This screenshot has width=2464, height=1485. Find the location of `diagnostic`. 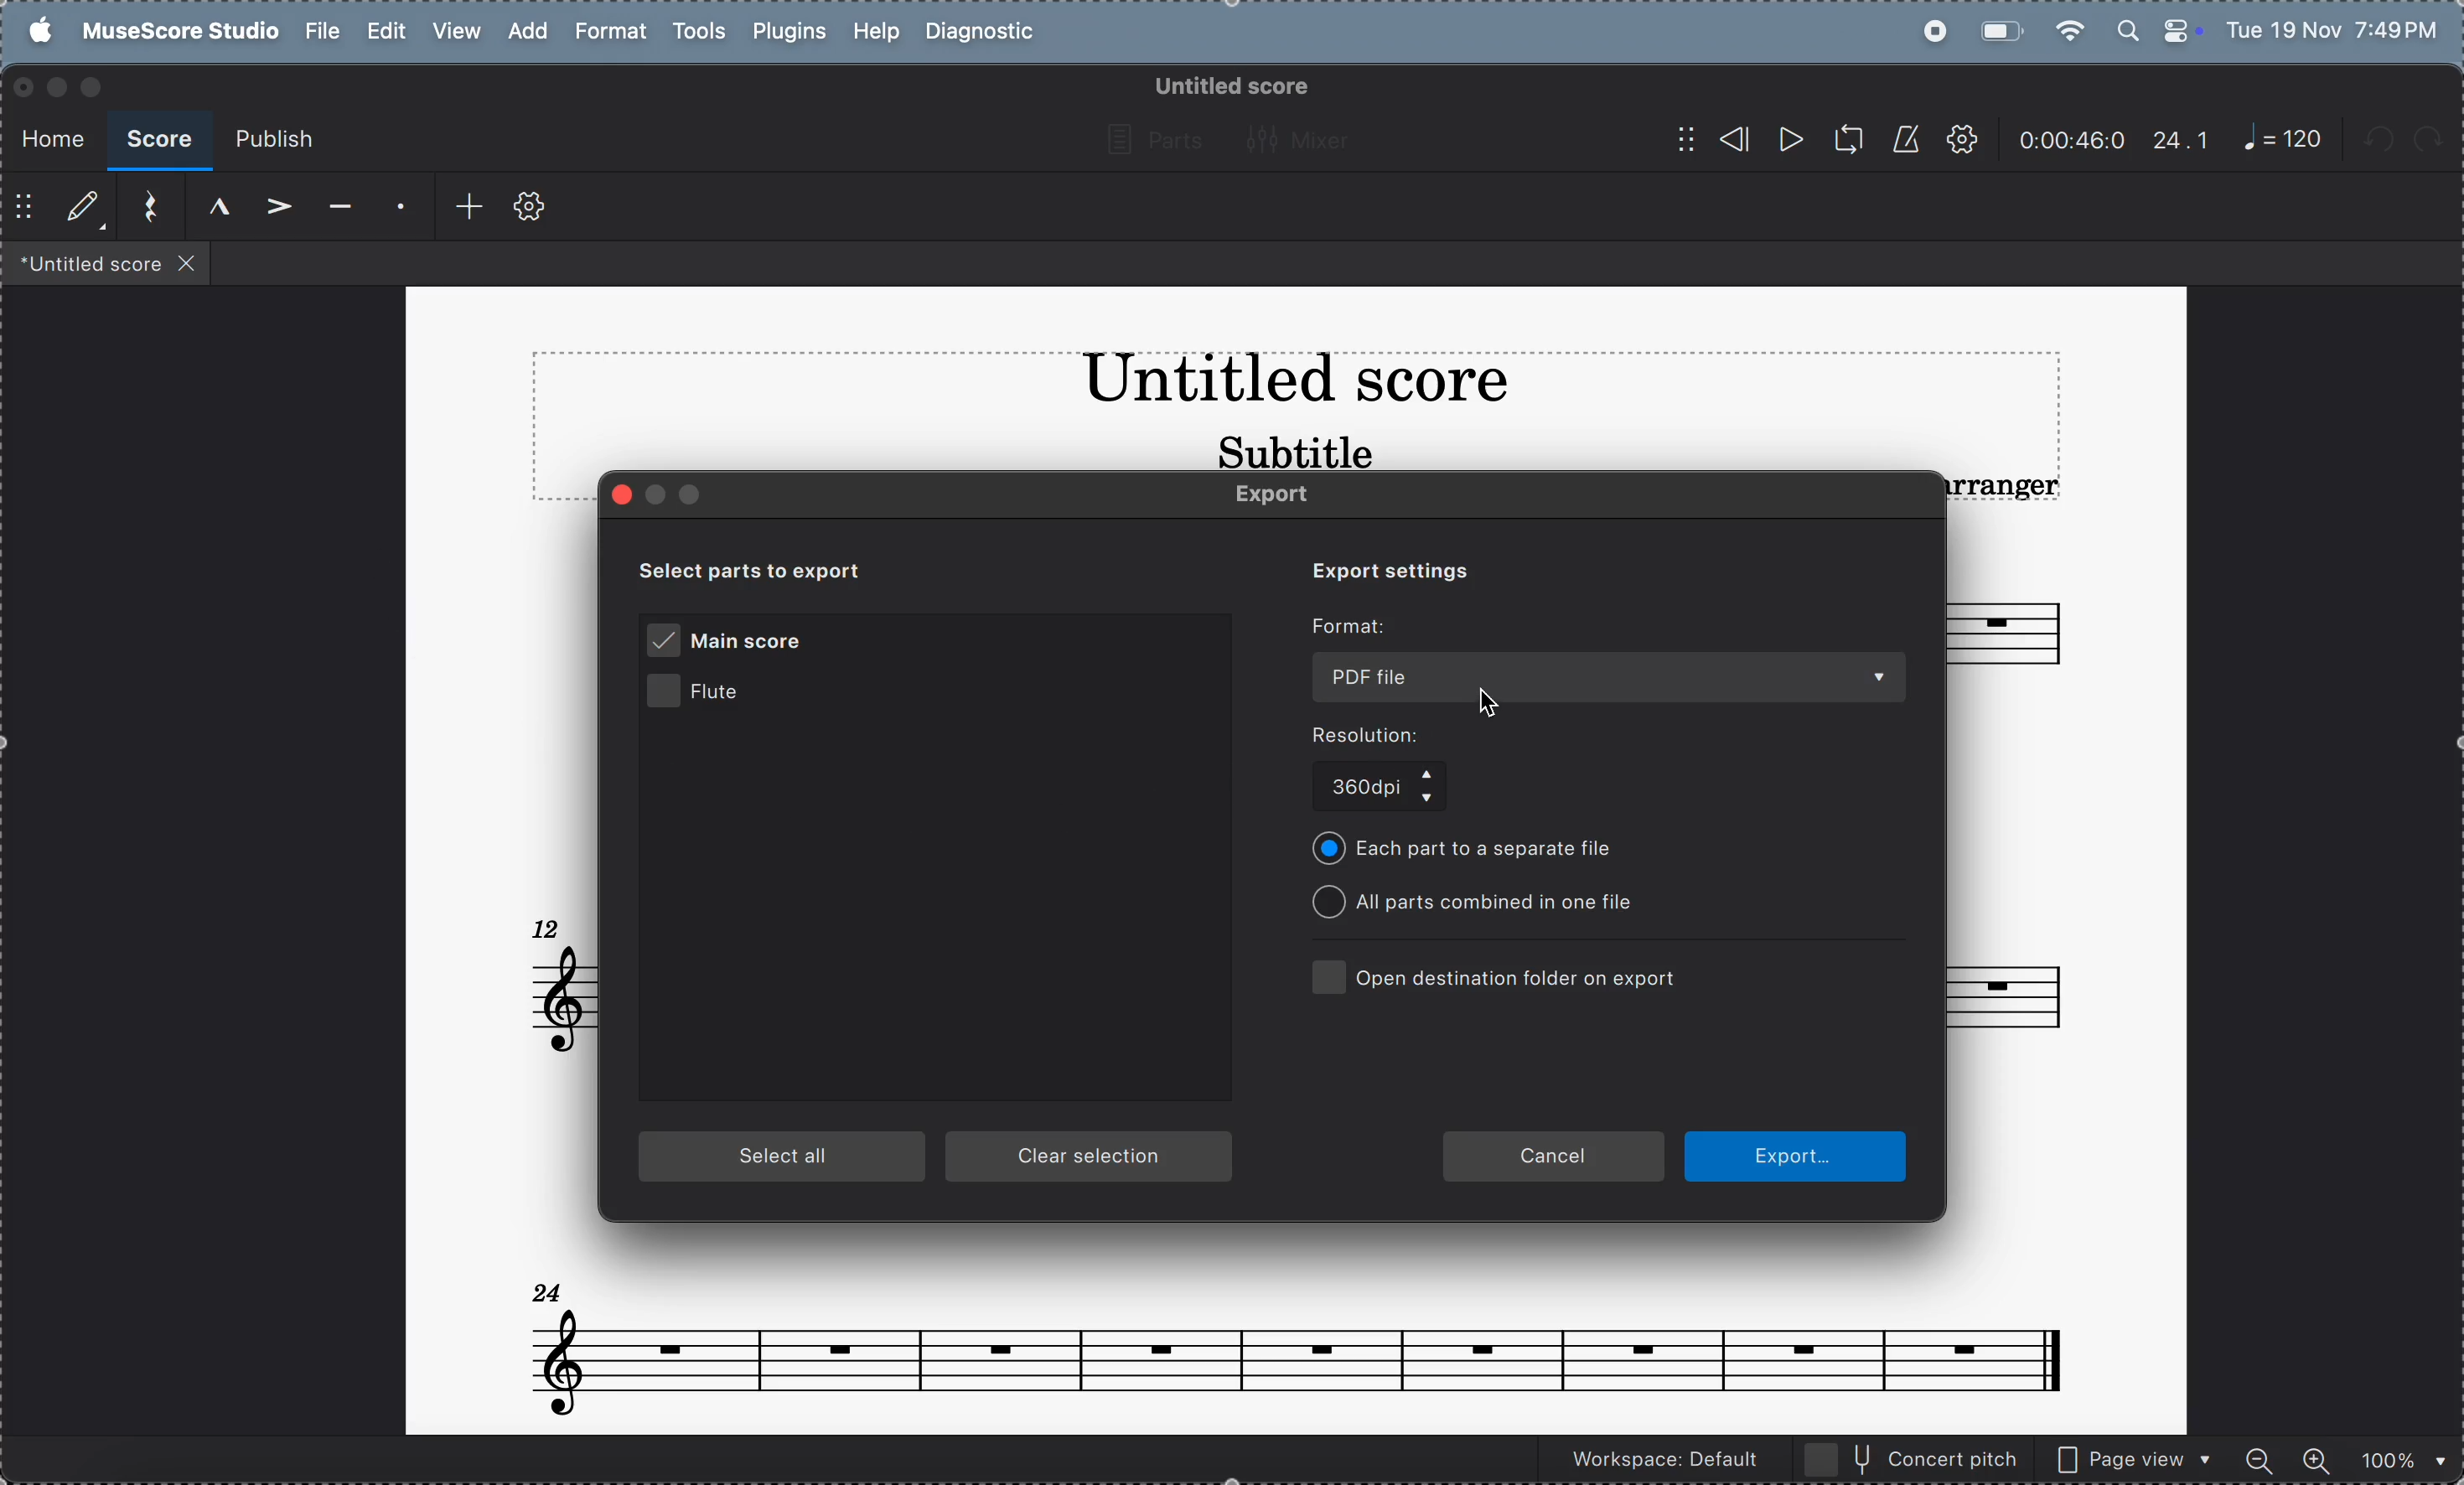

diagnostic is located at coordinates (986, 33).